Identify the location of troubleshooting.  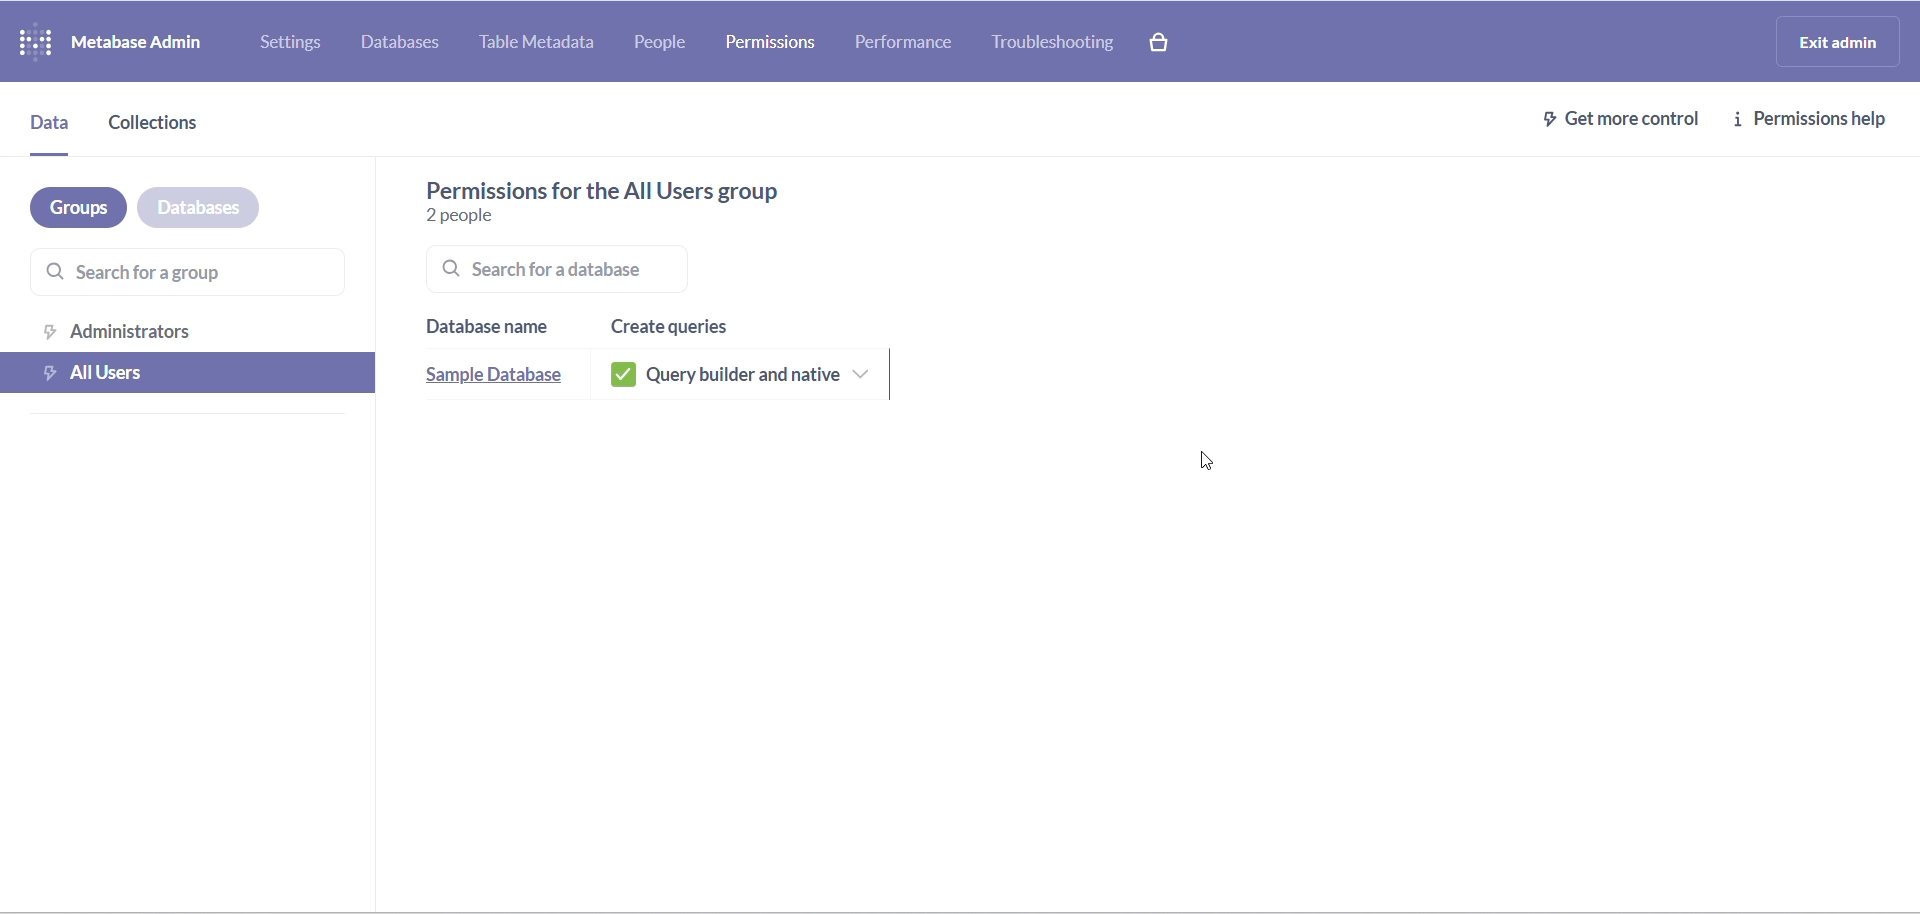
(1063, 45).